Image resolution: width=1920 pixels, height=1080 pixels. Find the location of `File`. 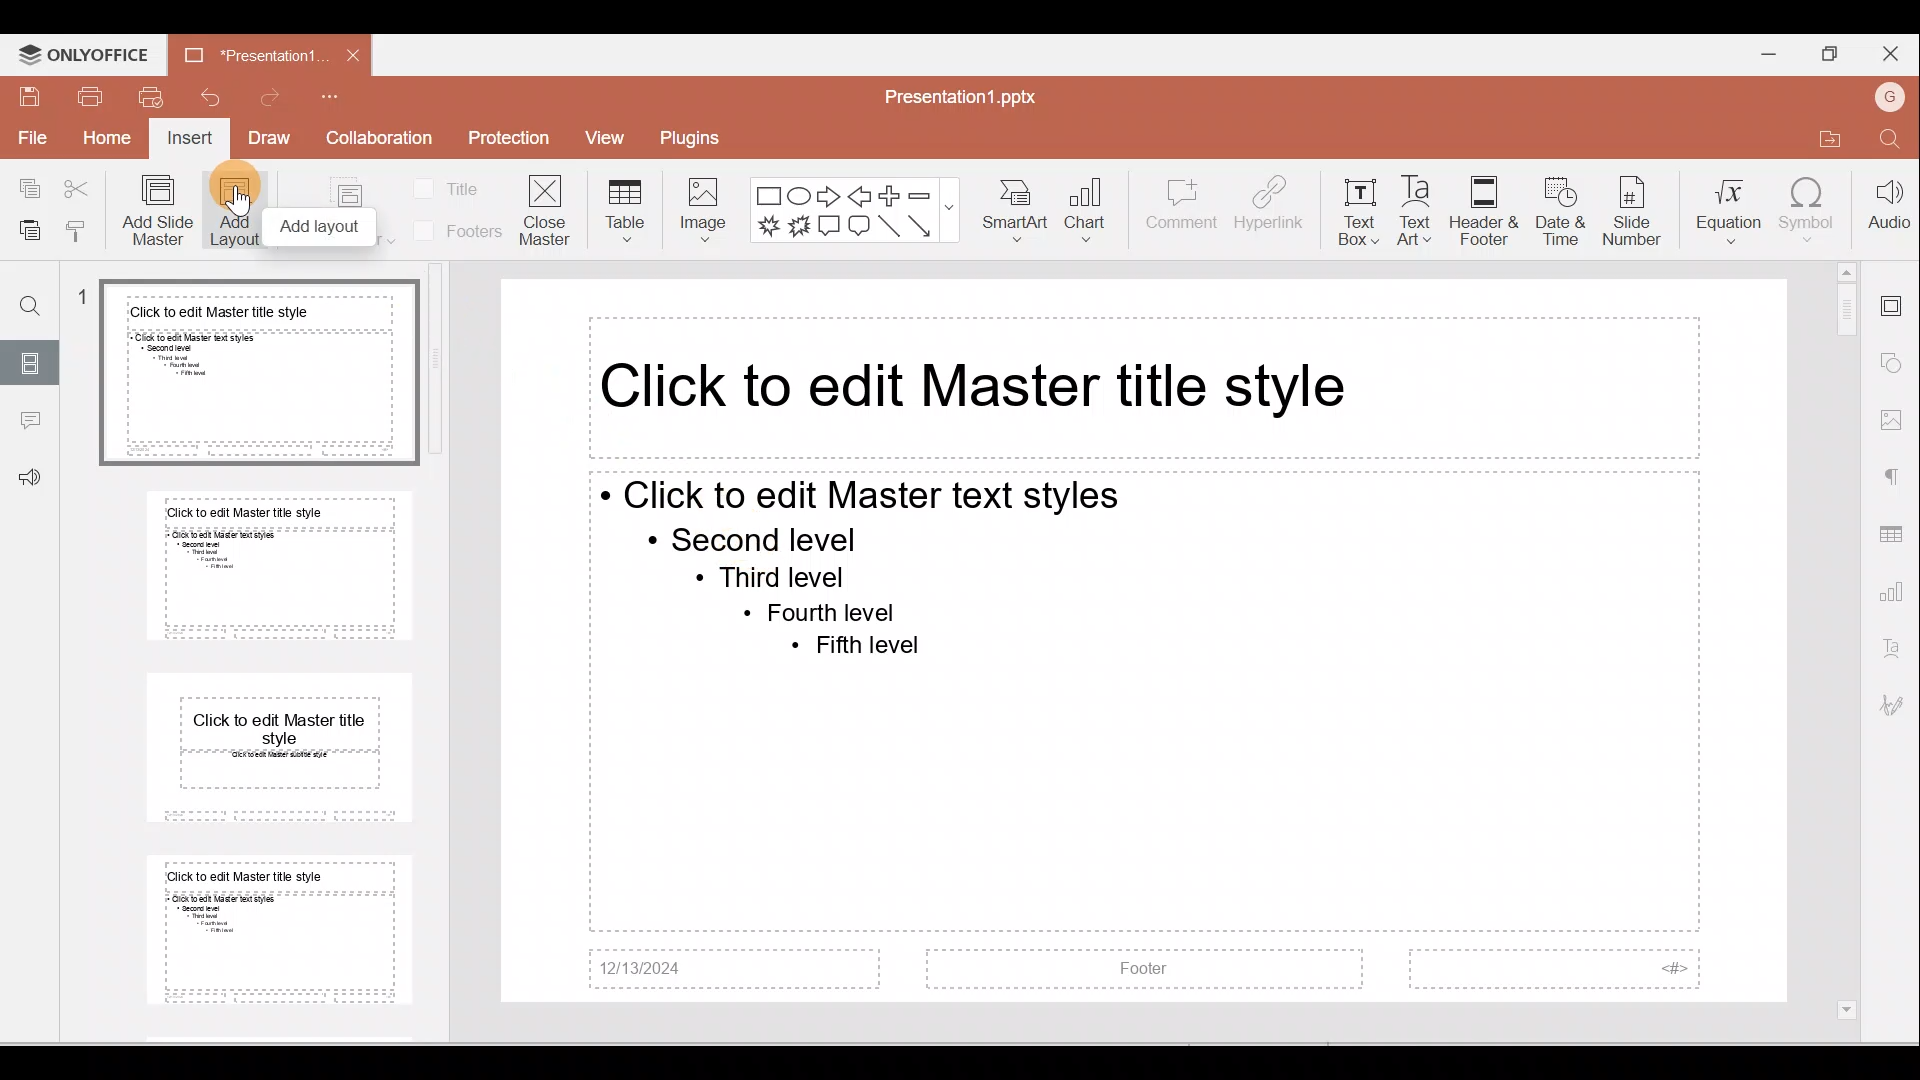

File is located at coordinates (30, 140).